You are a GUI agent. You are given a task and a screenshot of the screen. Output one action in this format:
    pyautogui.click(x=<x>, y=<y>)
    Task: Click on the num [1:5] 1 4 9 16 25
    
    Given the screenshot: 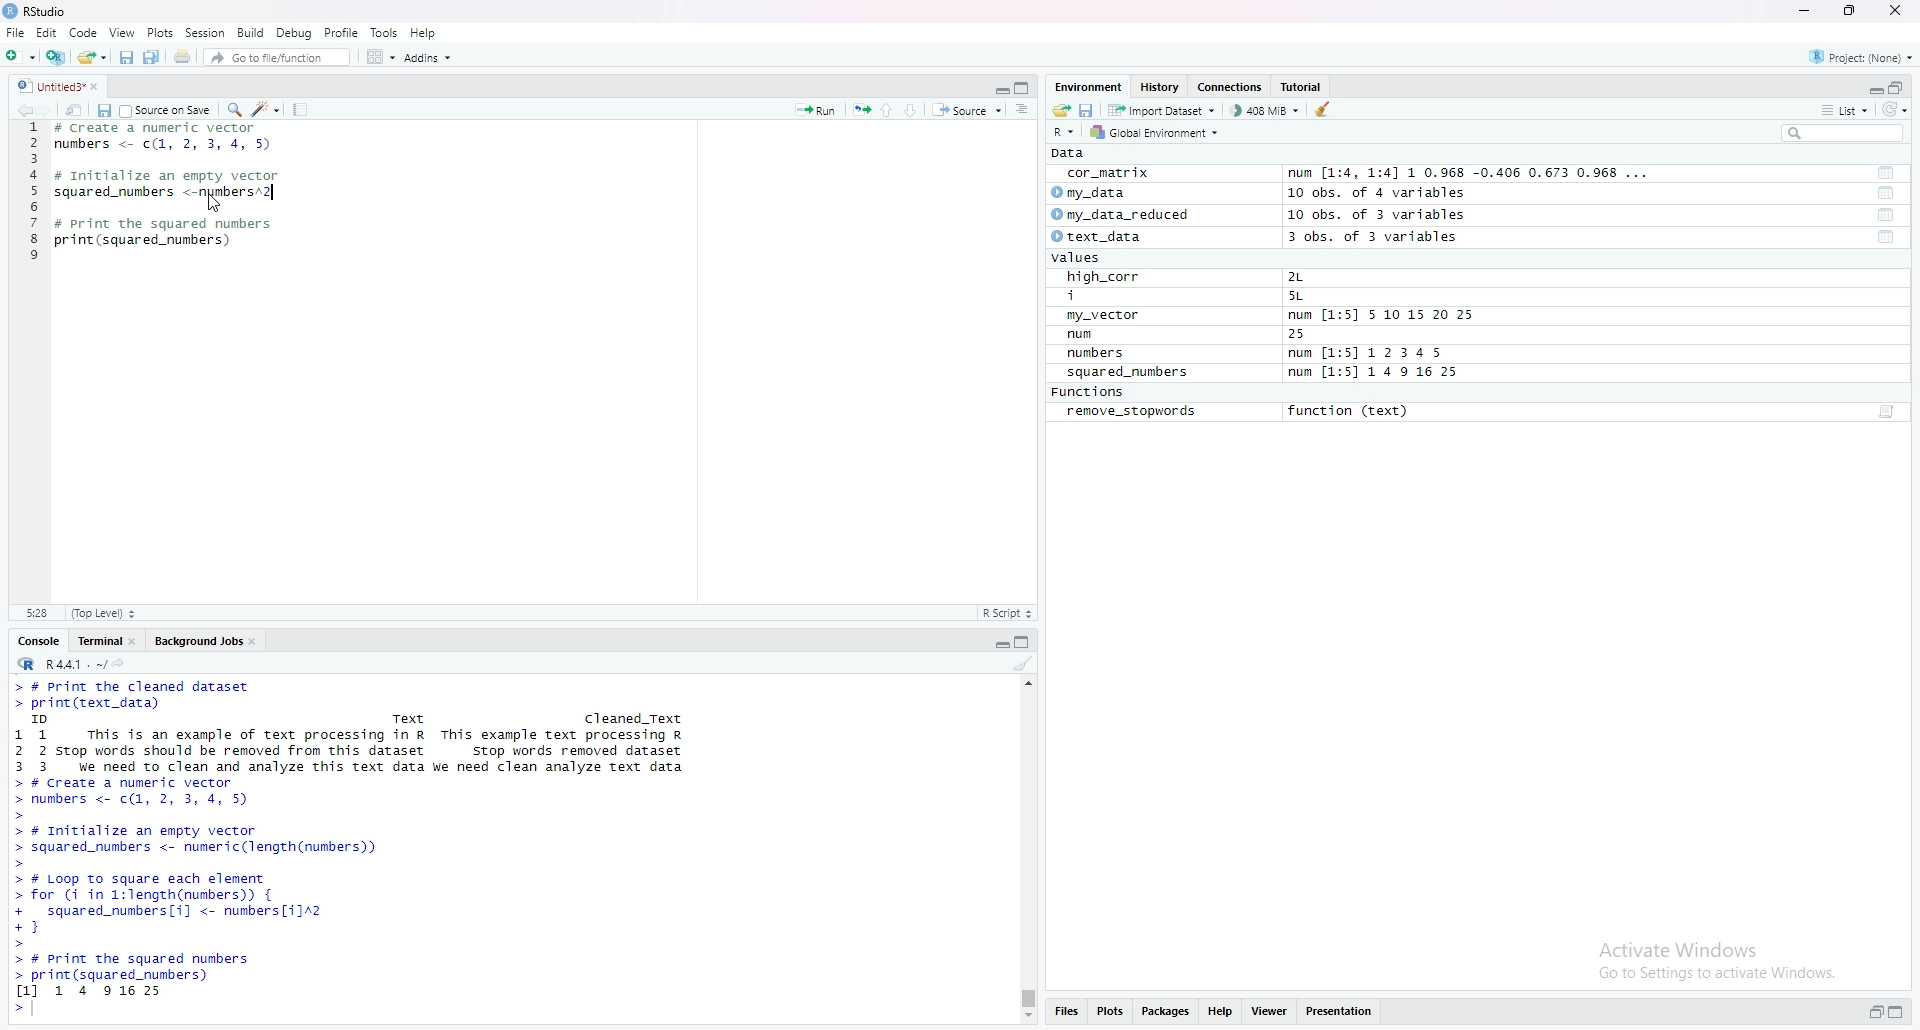 What is the action you would take?
    pyautogui.click(x=1375, y=373)
    